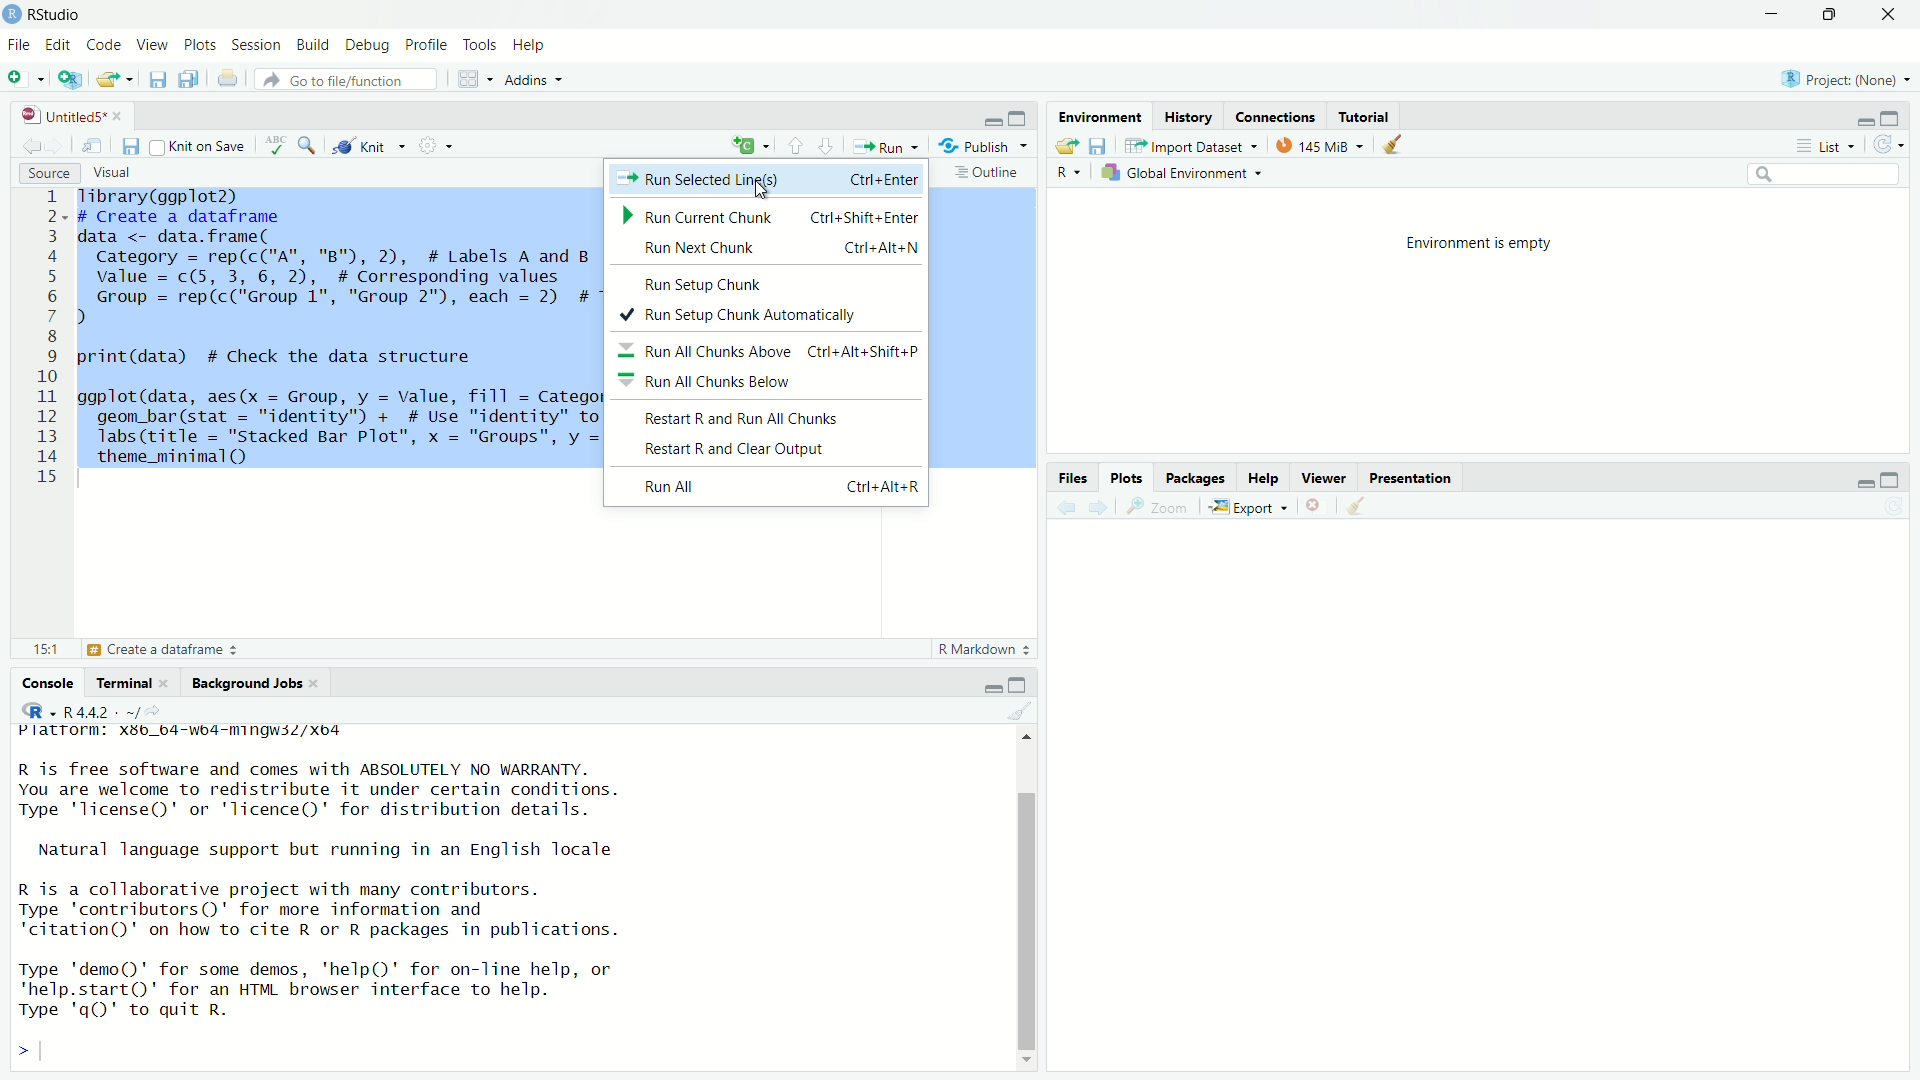  Describe the element at coordinates (1181, 172) in the screenshot. I see `Global Environement` at that location.